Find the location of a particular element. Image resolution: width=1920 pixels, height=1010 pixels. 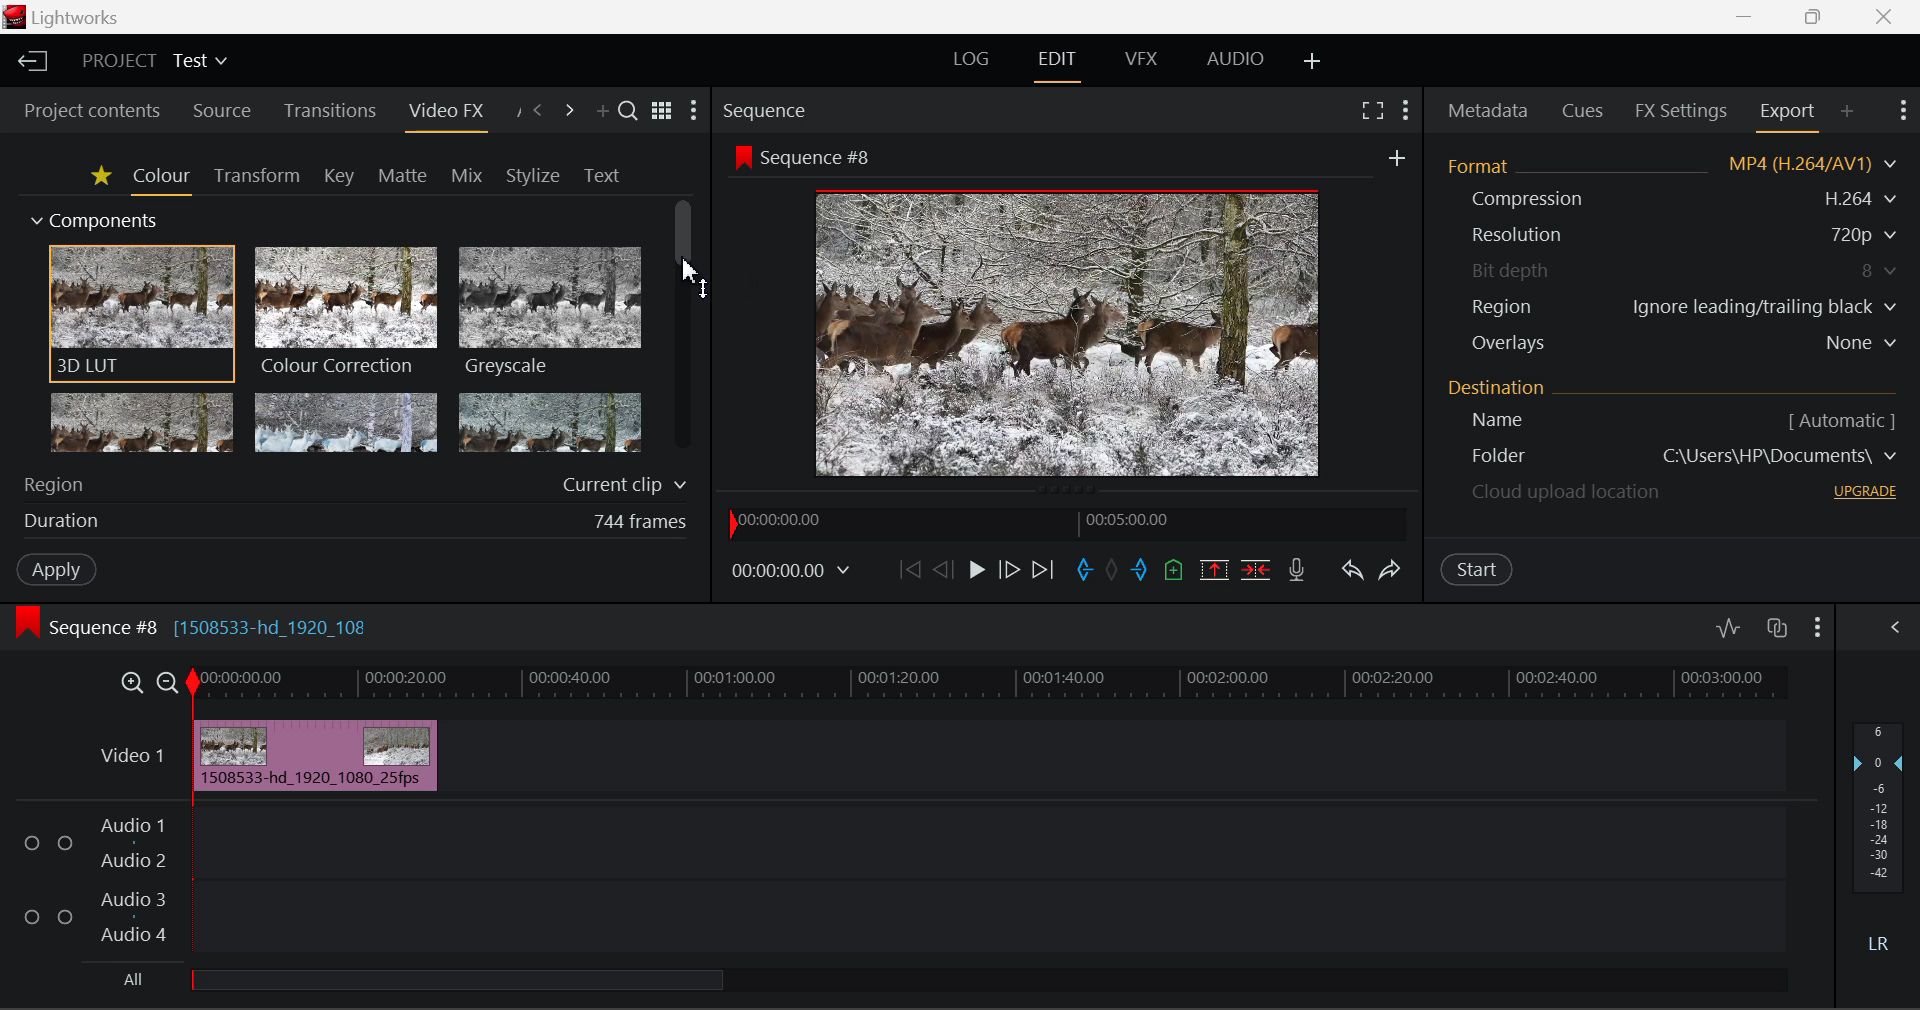

00:05:00.00 is located at coordinates (1131, 519).